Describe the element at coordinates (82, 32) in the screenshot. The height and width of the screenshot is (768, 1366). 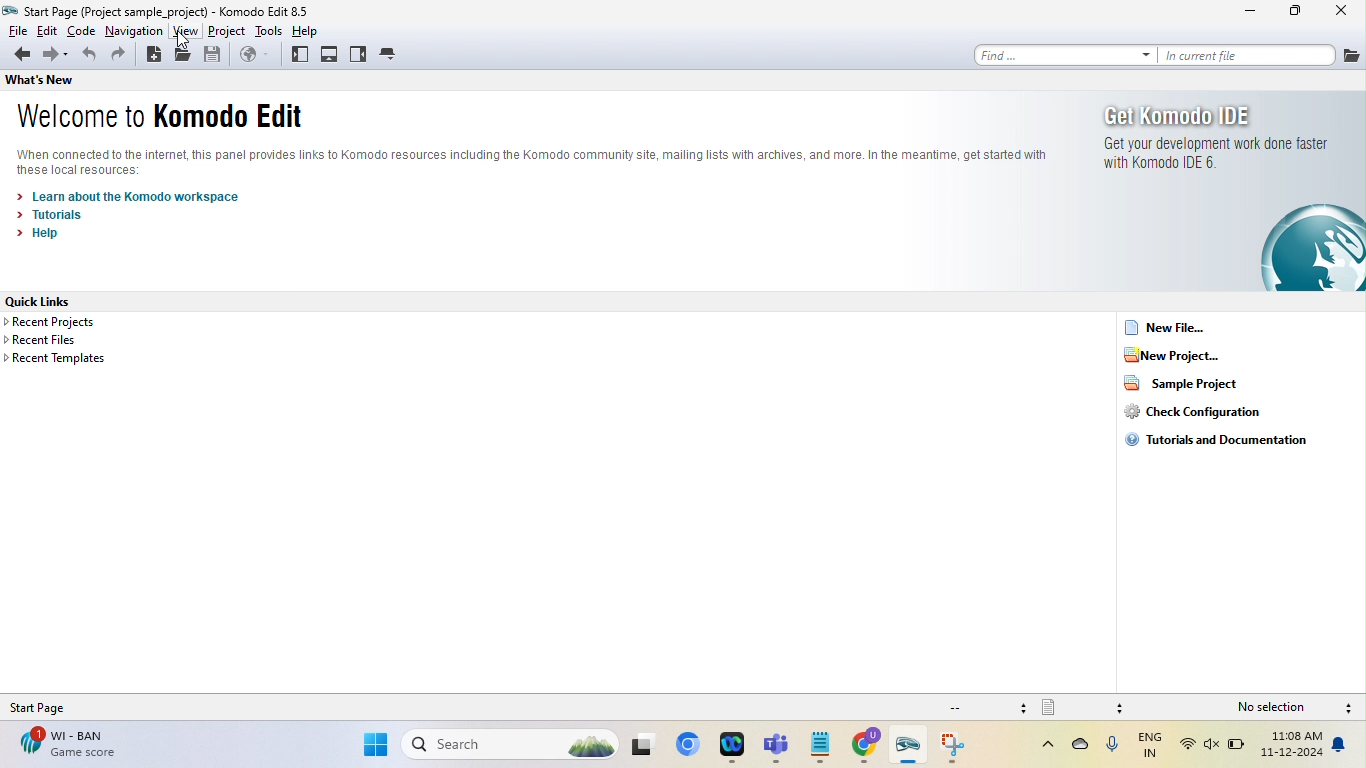
I see `code` at that location.